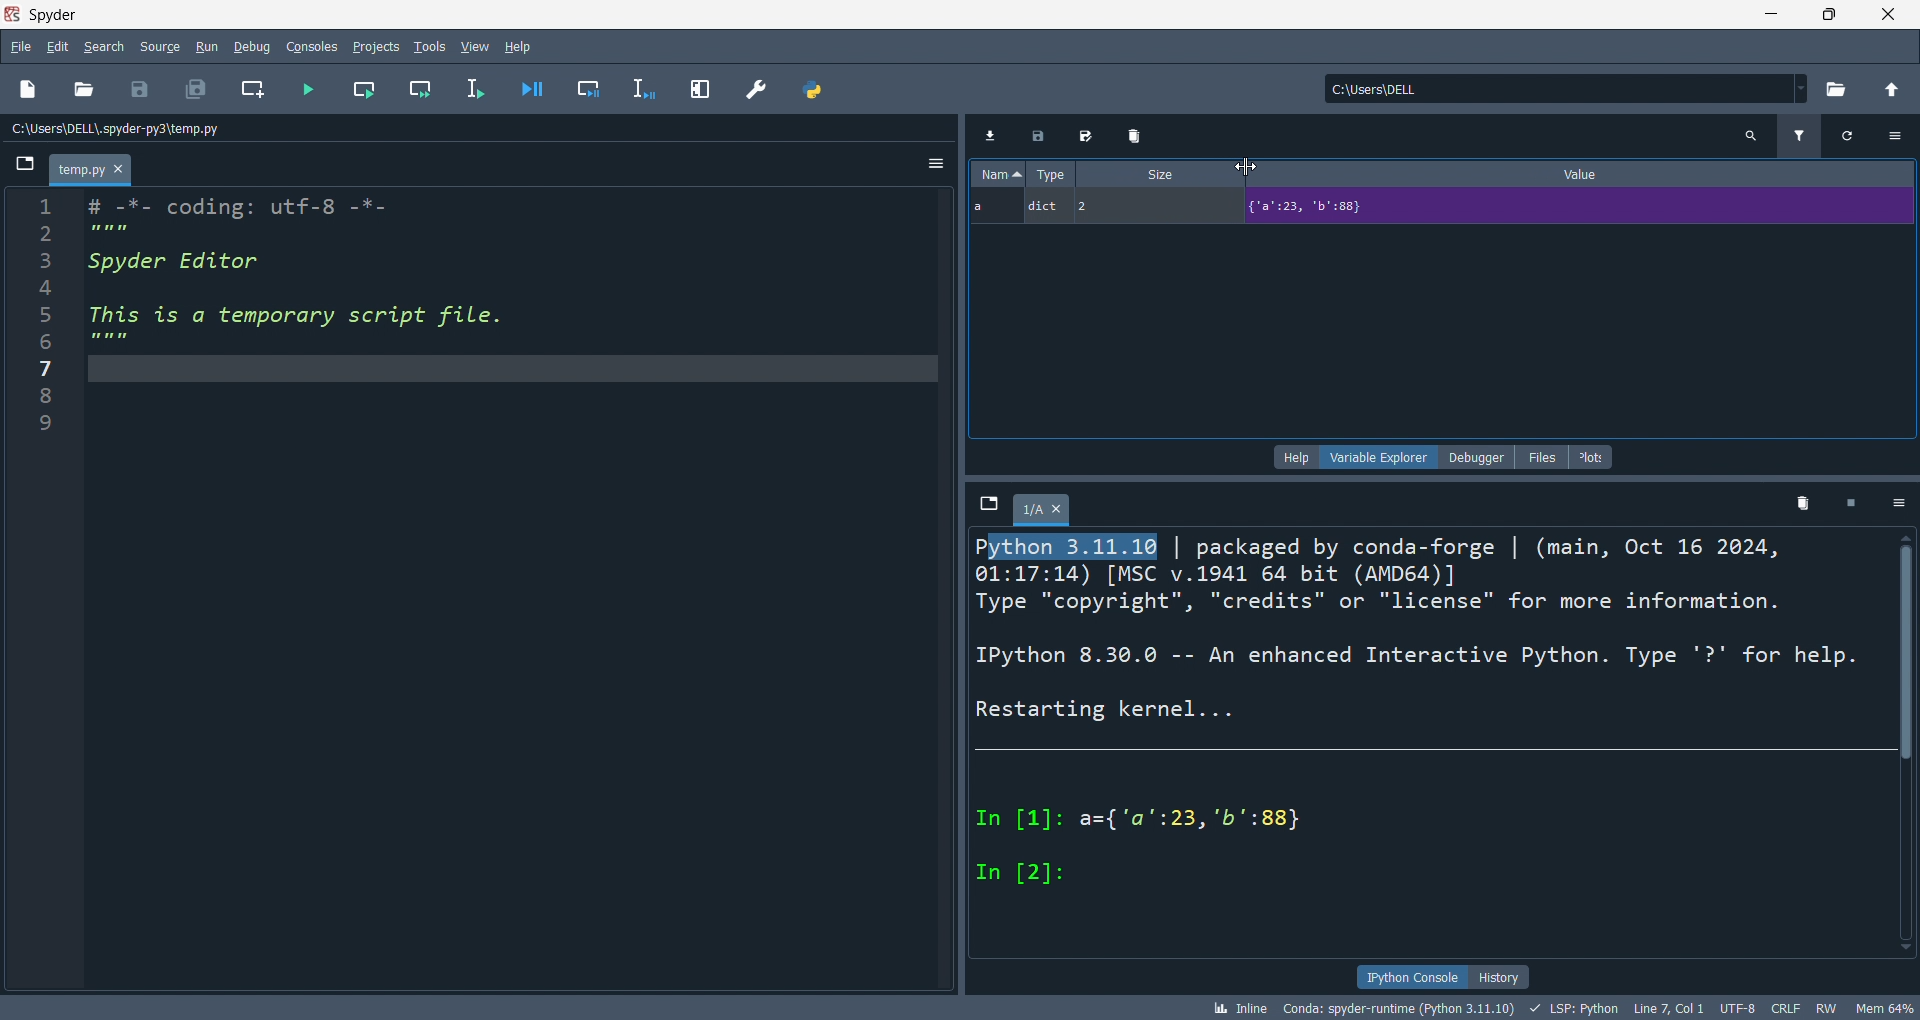 The image size is (1920, 1020). I want to click on tools, so click(424, 46).